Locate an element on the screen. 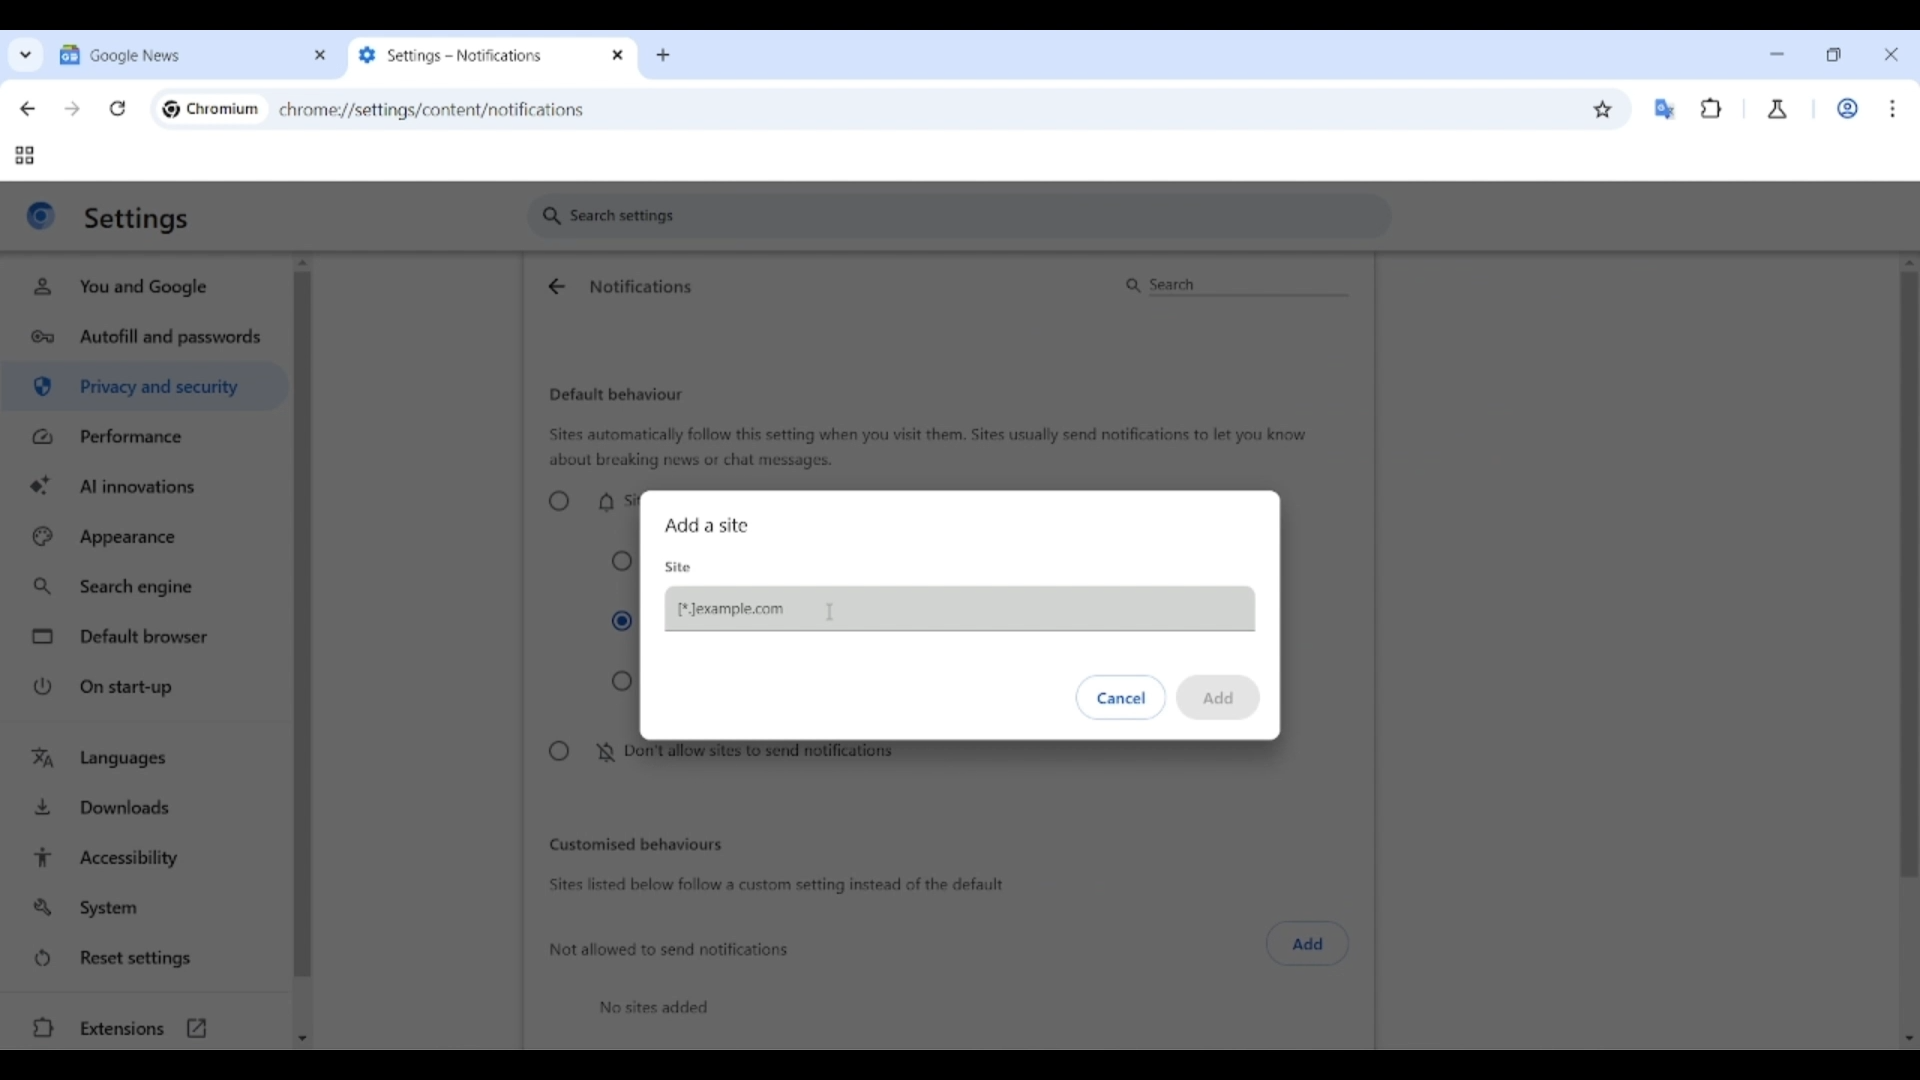  No sites added is located at coordinates (654, 1007).